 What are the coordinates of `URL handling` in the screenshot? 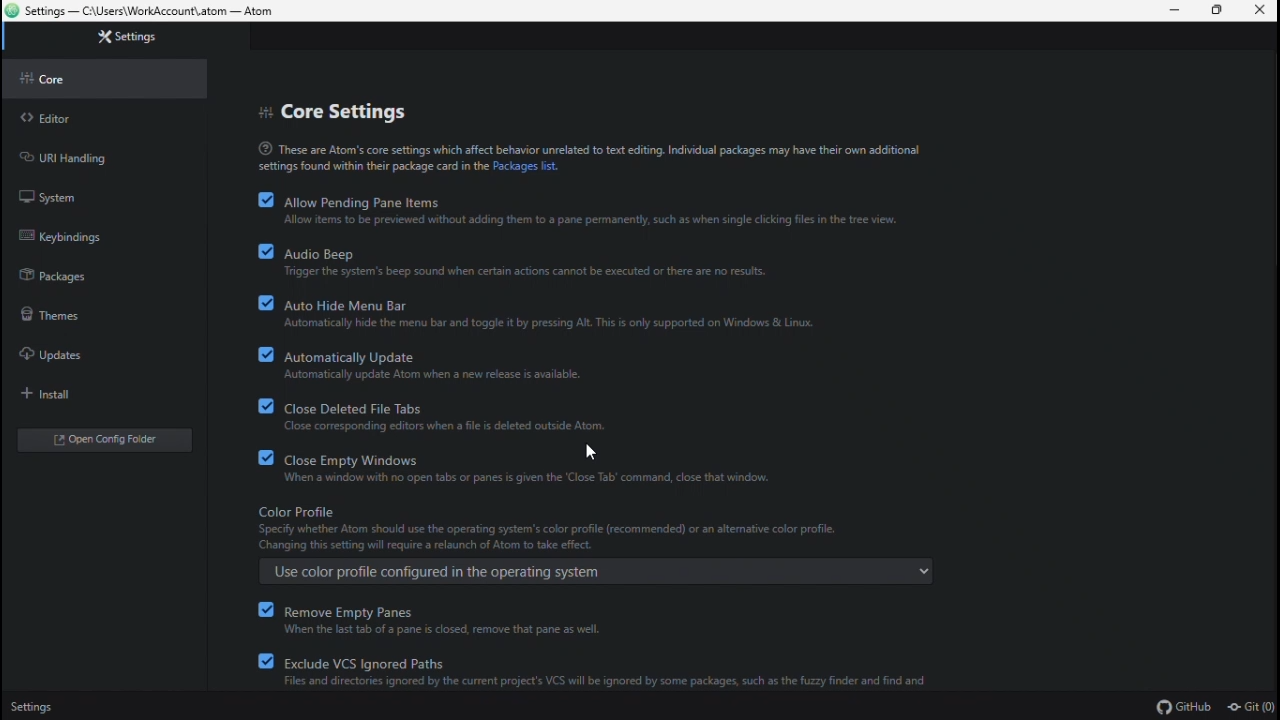 It's located at (88, 156).